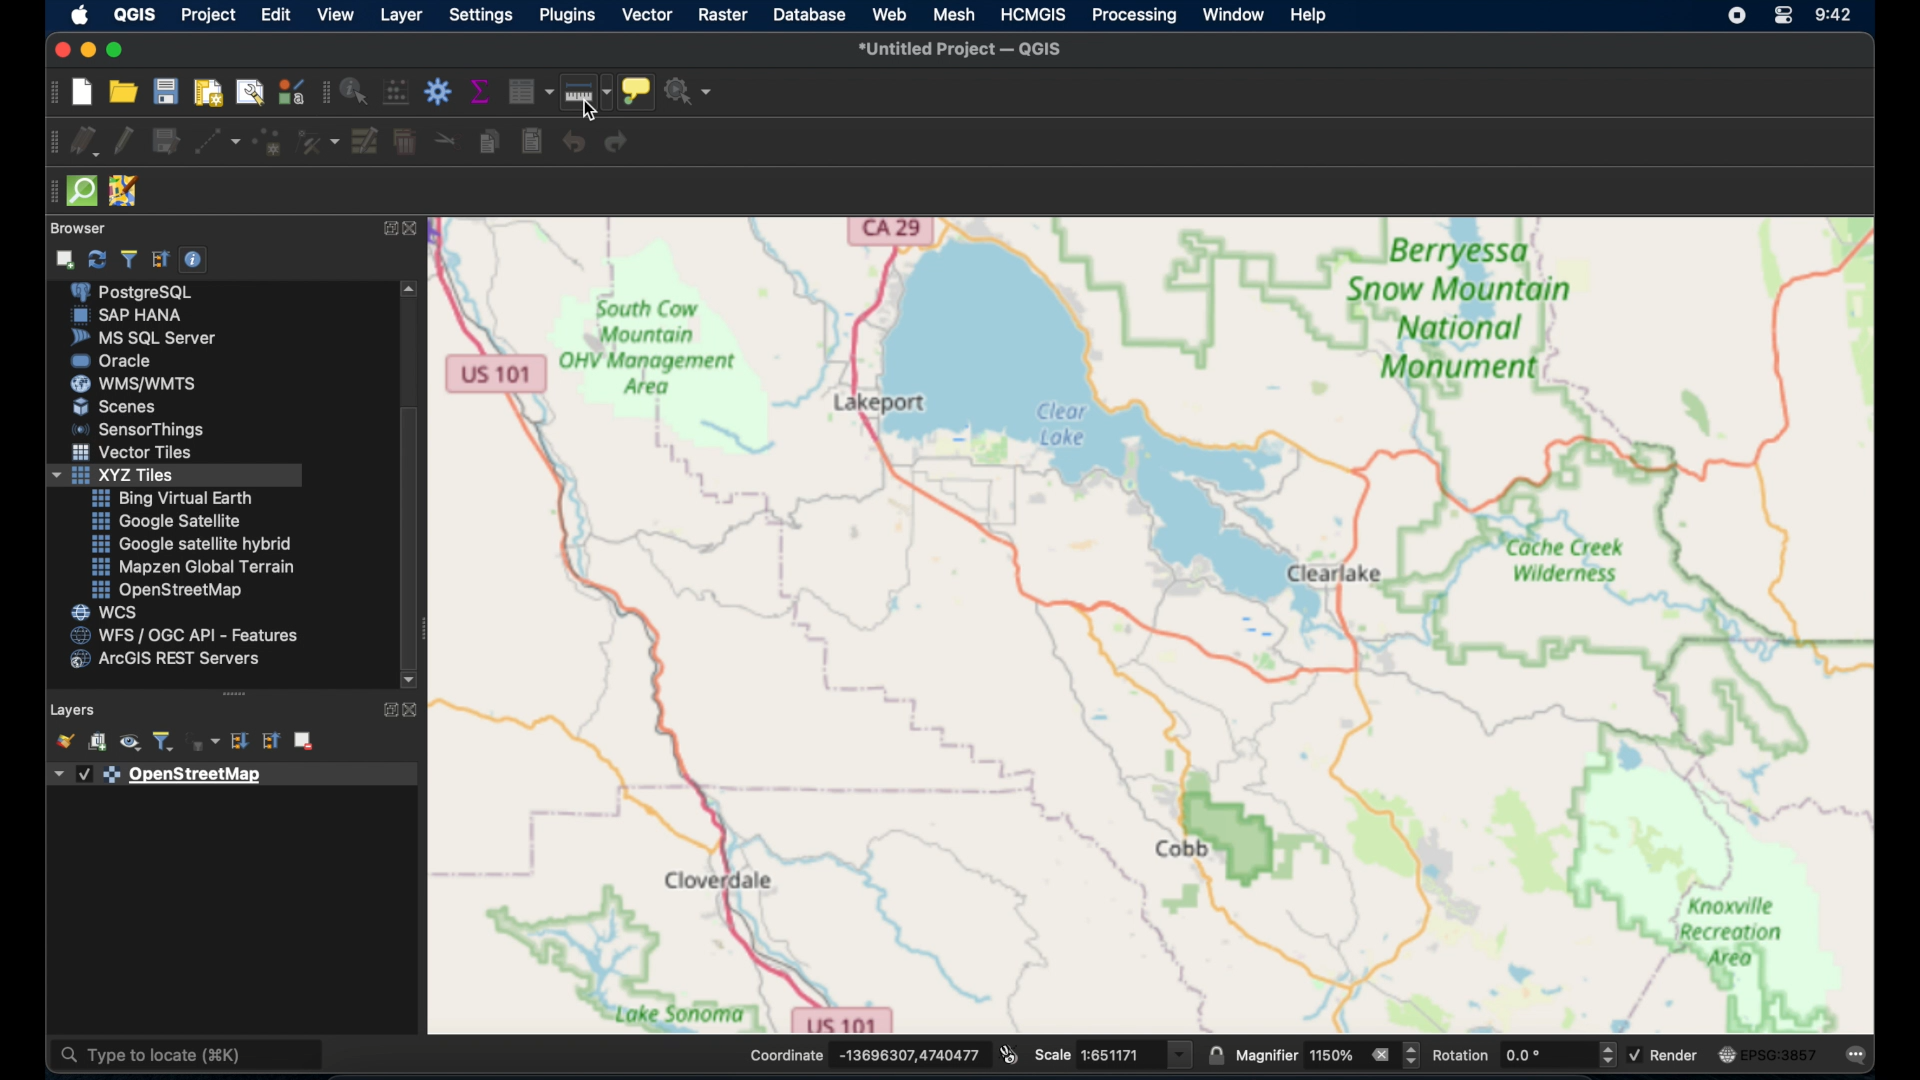  What do you see at coordinates (83, 190) in the screenshot?
I see `quicksom` at bounding box center [83, 190].